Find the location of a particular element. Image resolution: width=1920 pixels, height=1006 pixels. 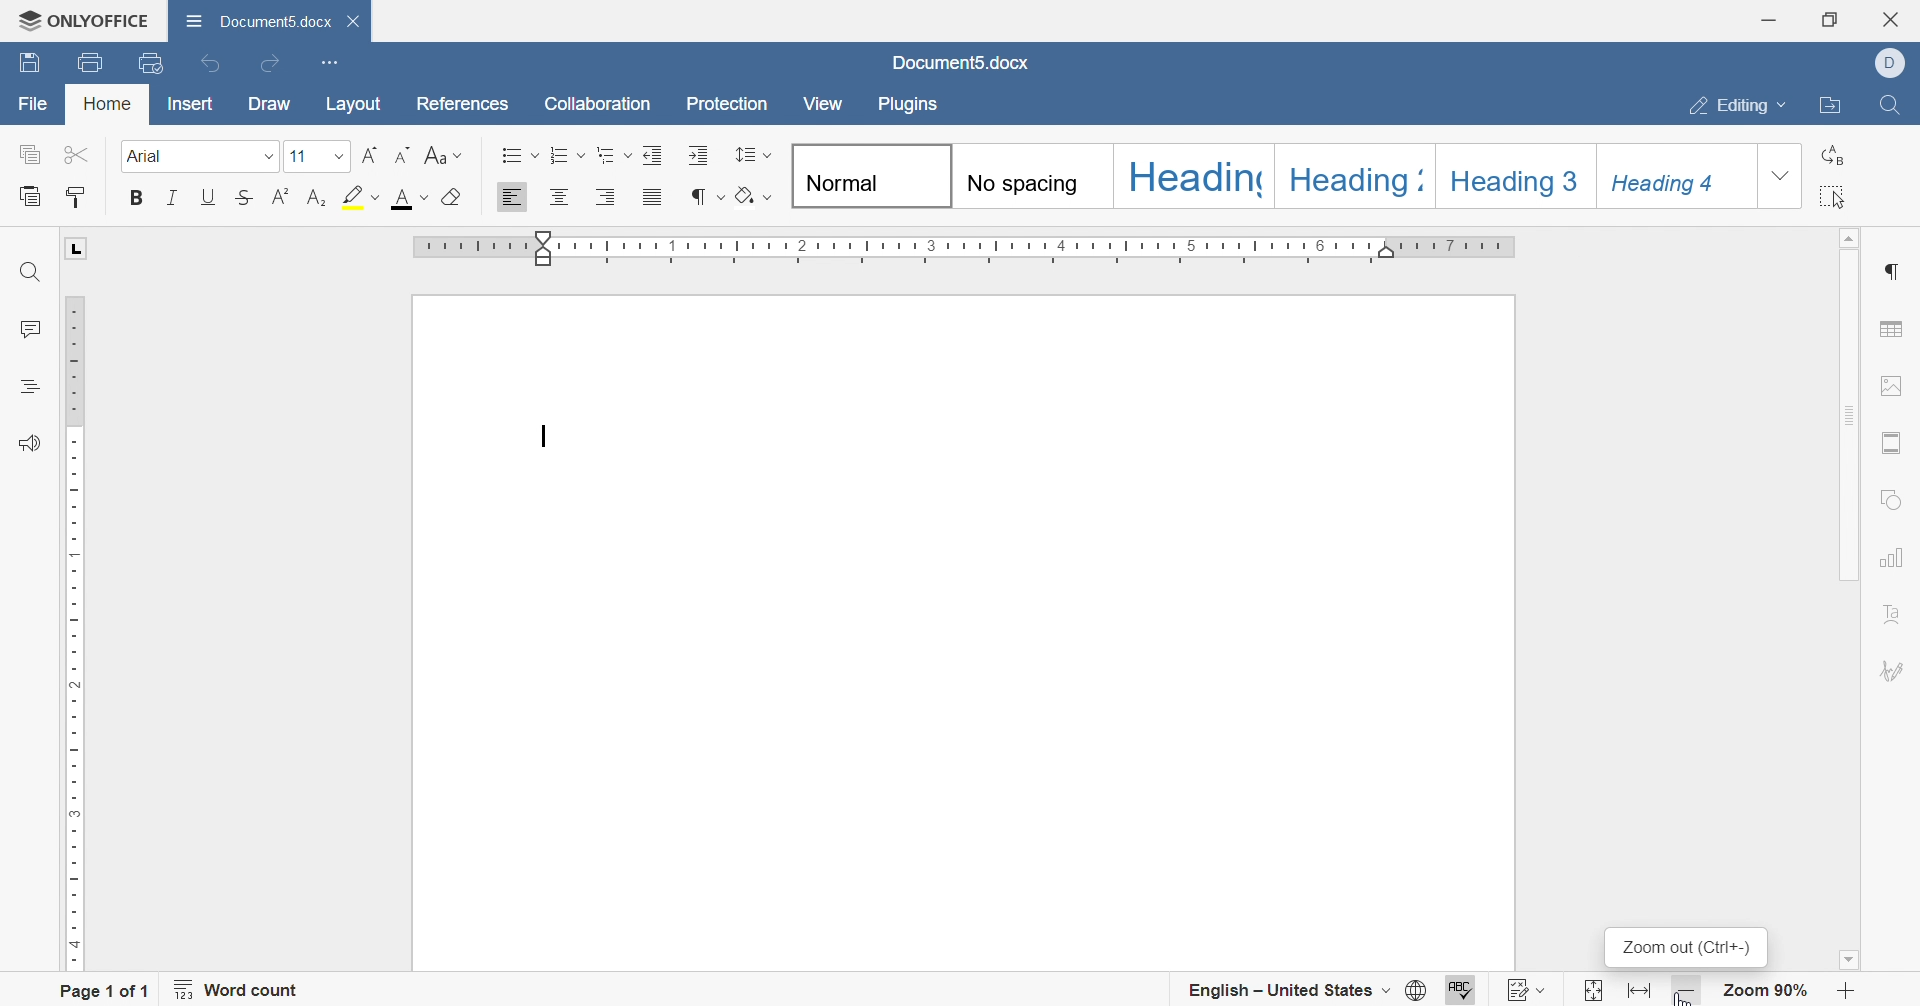

plugins is located at coordinates (918, 107).